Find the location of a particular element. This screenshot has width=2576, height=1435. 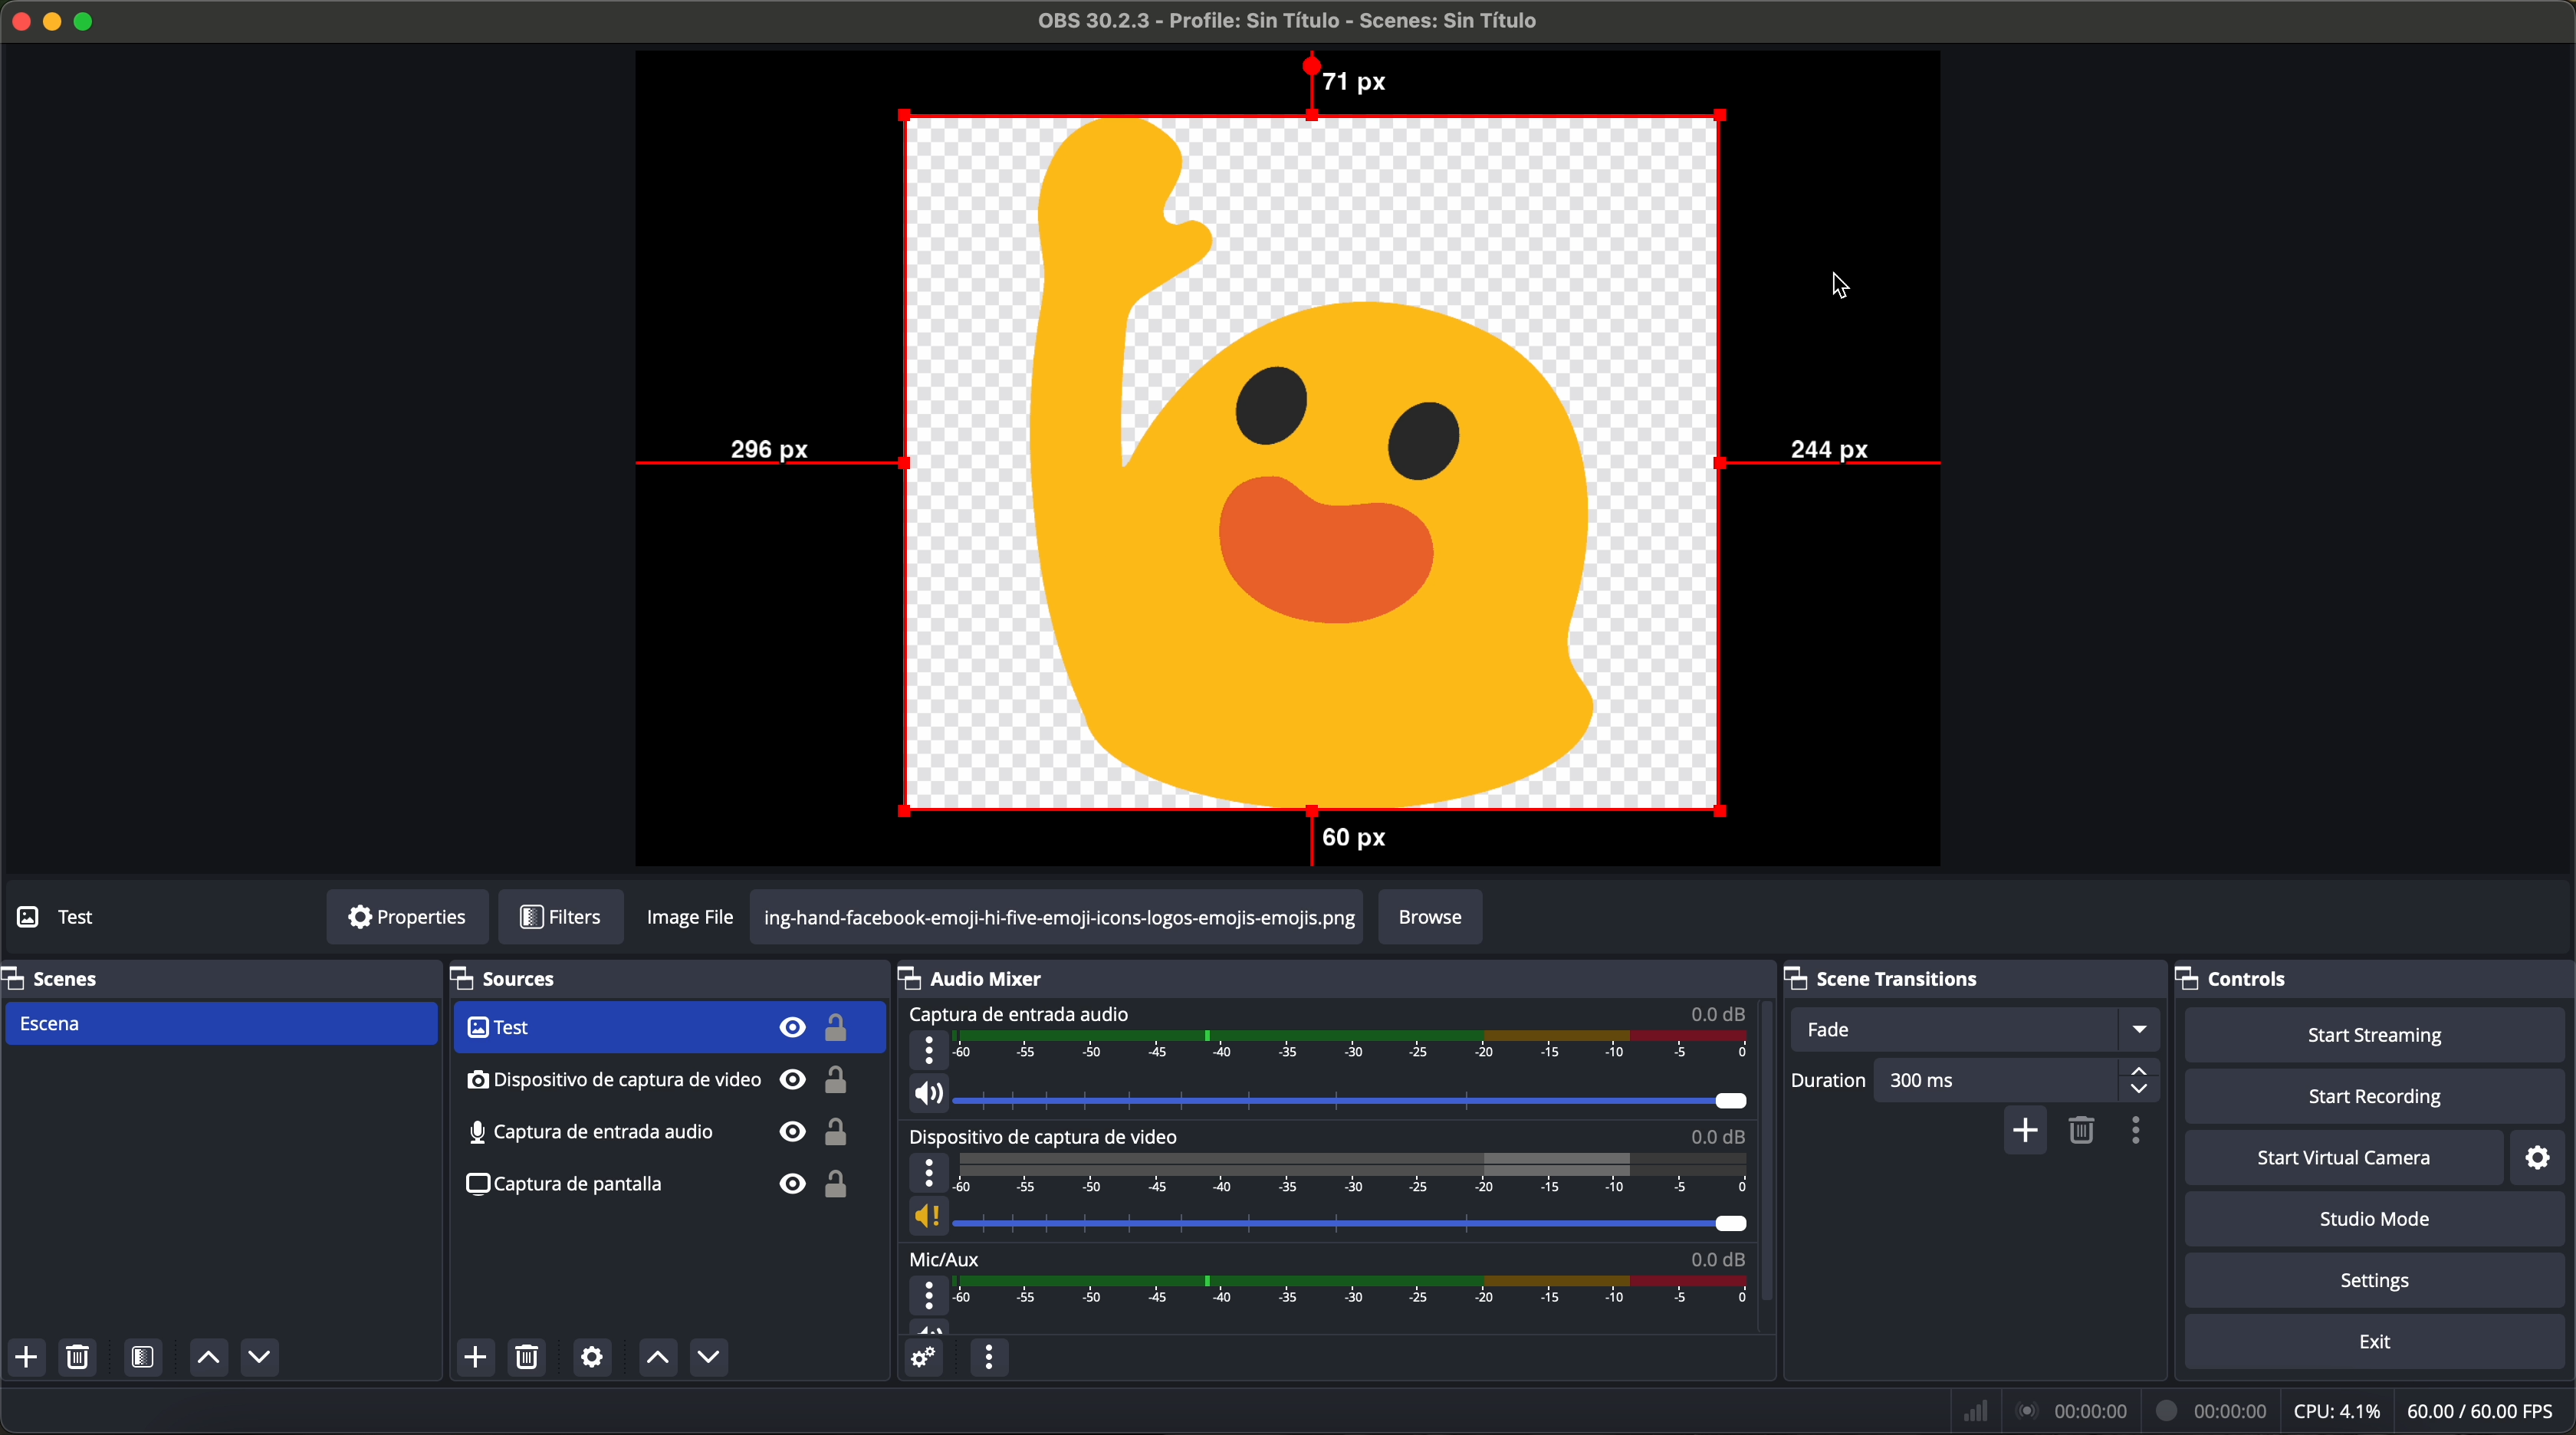

sources is located at coordinates (530, 980).